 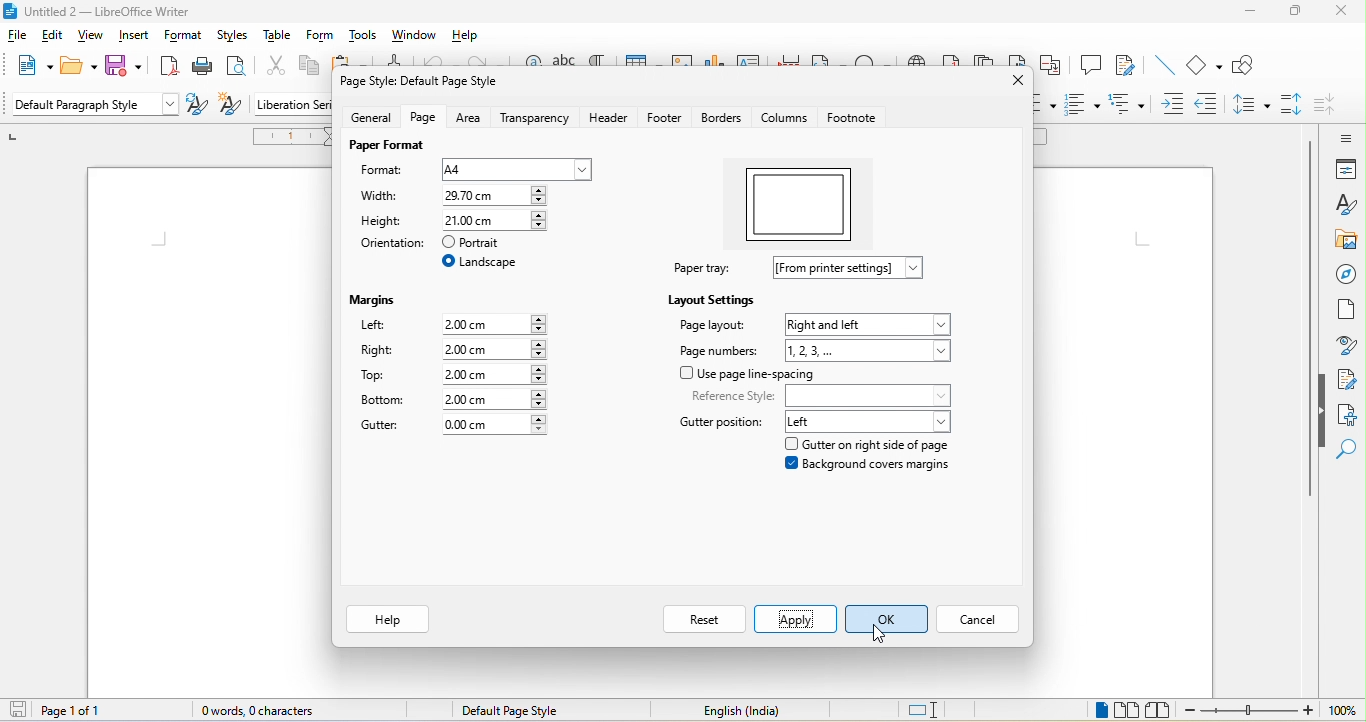 I want to click on properties, so click(x=1343, y=169).